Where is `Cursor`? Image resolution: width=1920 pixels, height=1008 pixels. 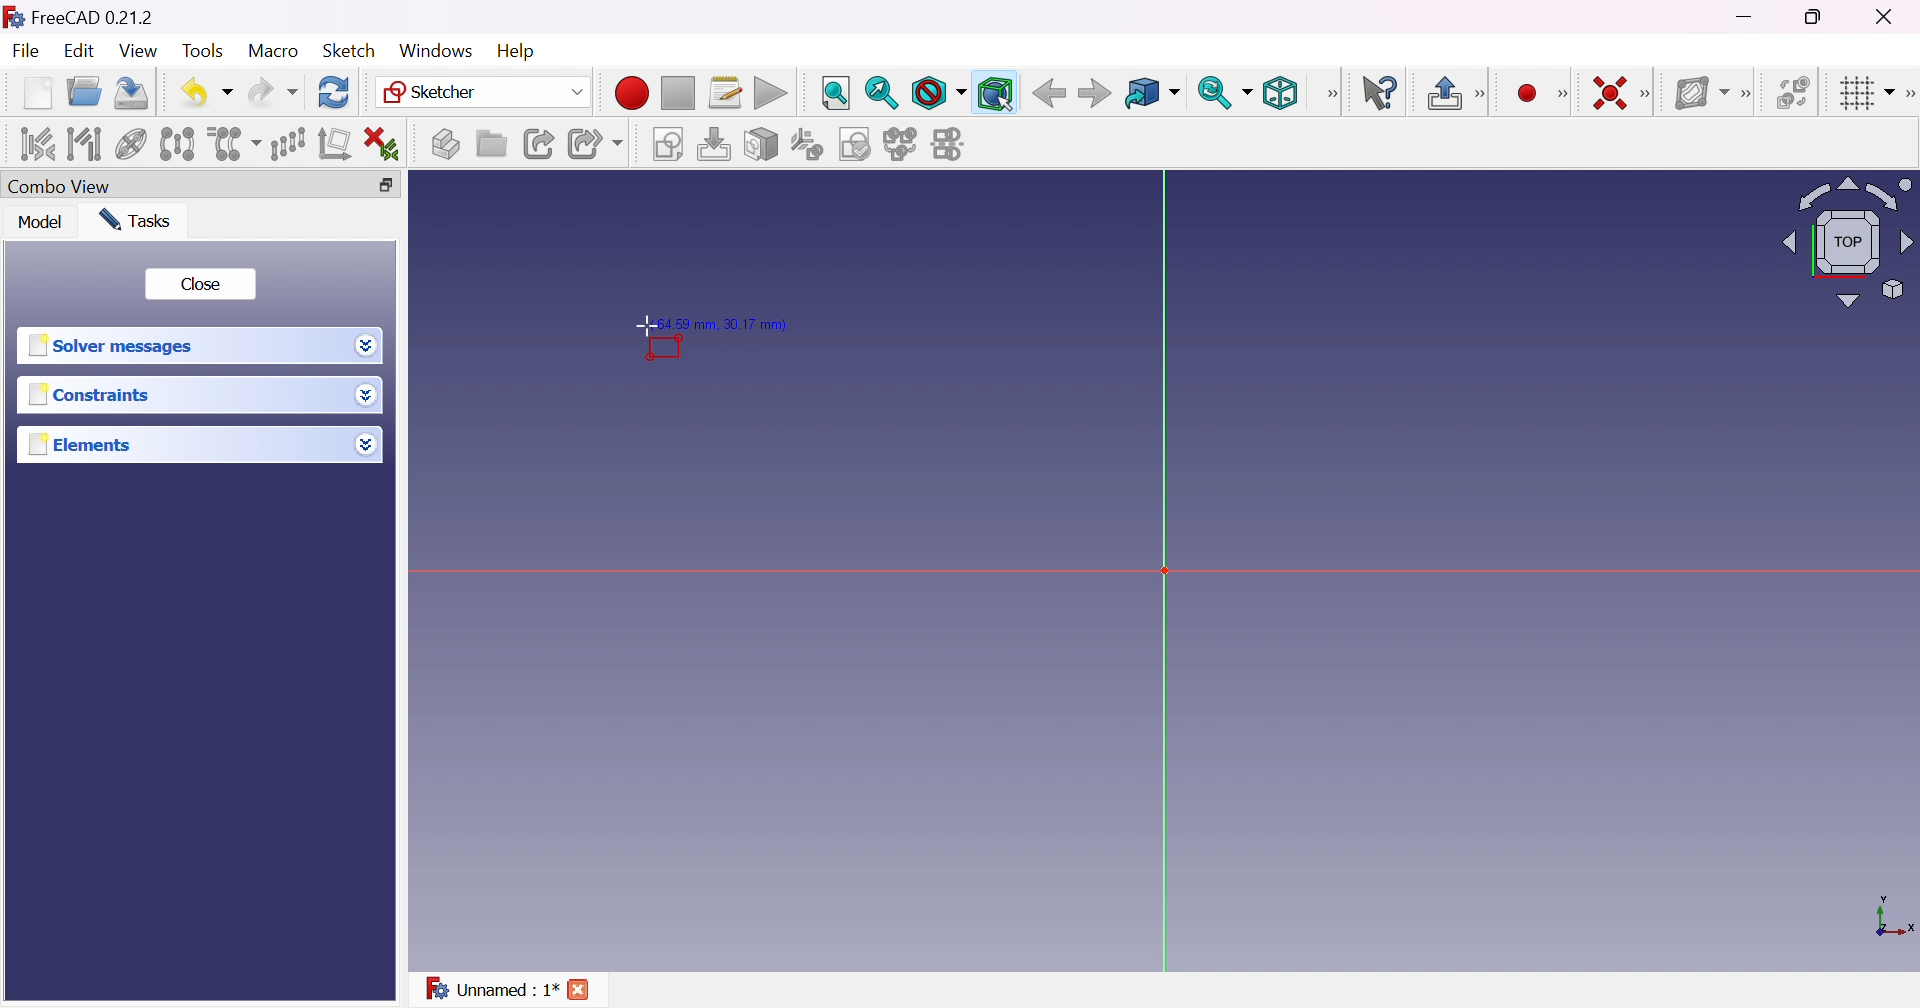
Cursor is located at coordinates (641, 324).